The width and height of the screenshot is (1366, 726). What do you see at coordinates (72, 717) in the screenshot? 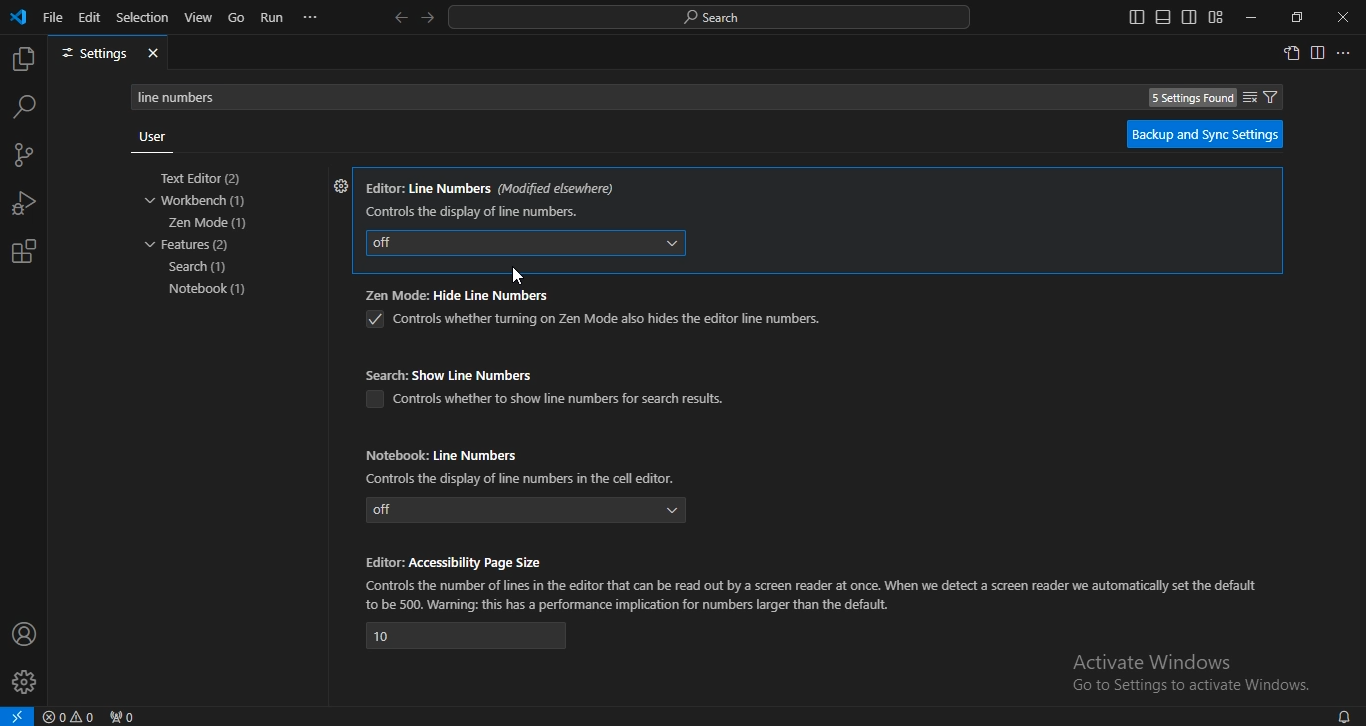
I see `no problems` at bounding box center [72, 717].